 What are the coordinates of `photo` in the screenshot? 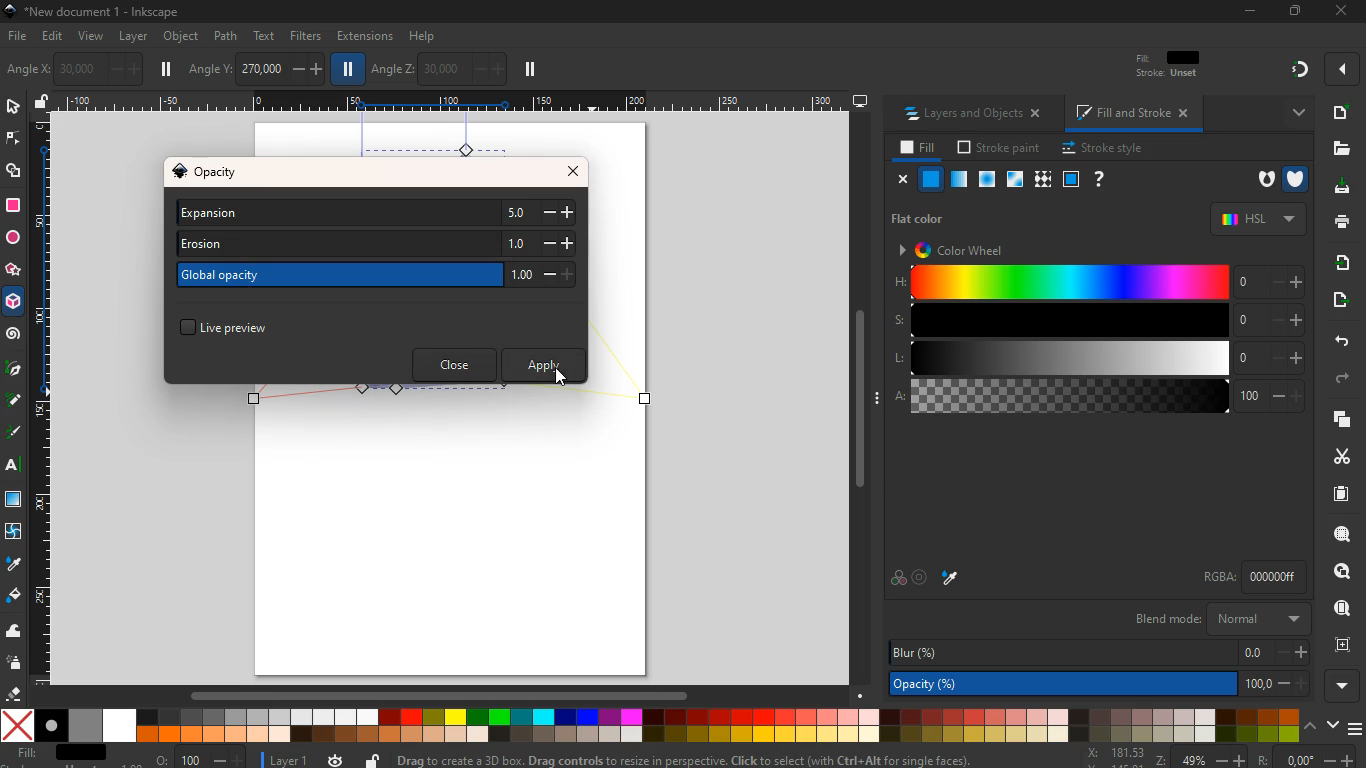 It's located at (21, 70).